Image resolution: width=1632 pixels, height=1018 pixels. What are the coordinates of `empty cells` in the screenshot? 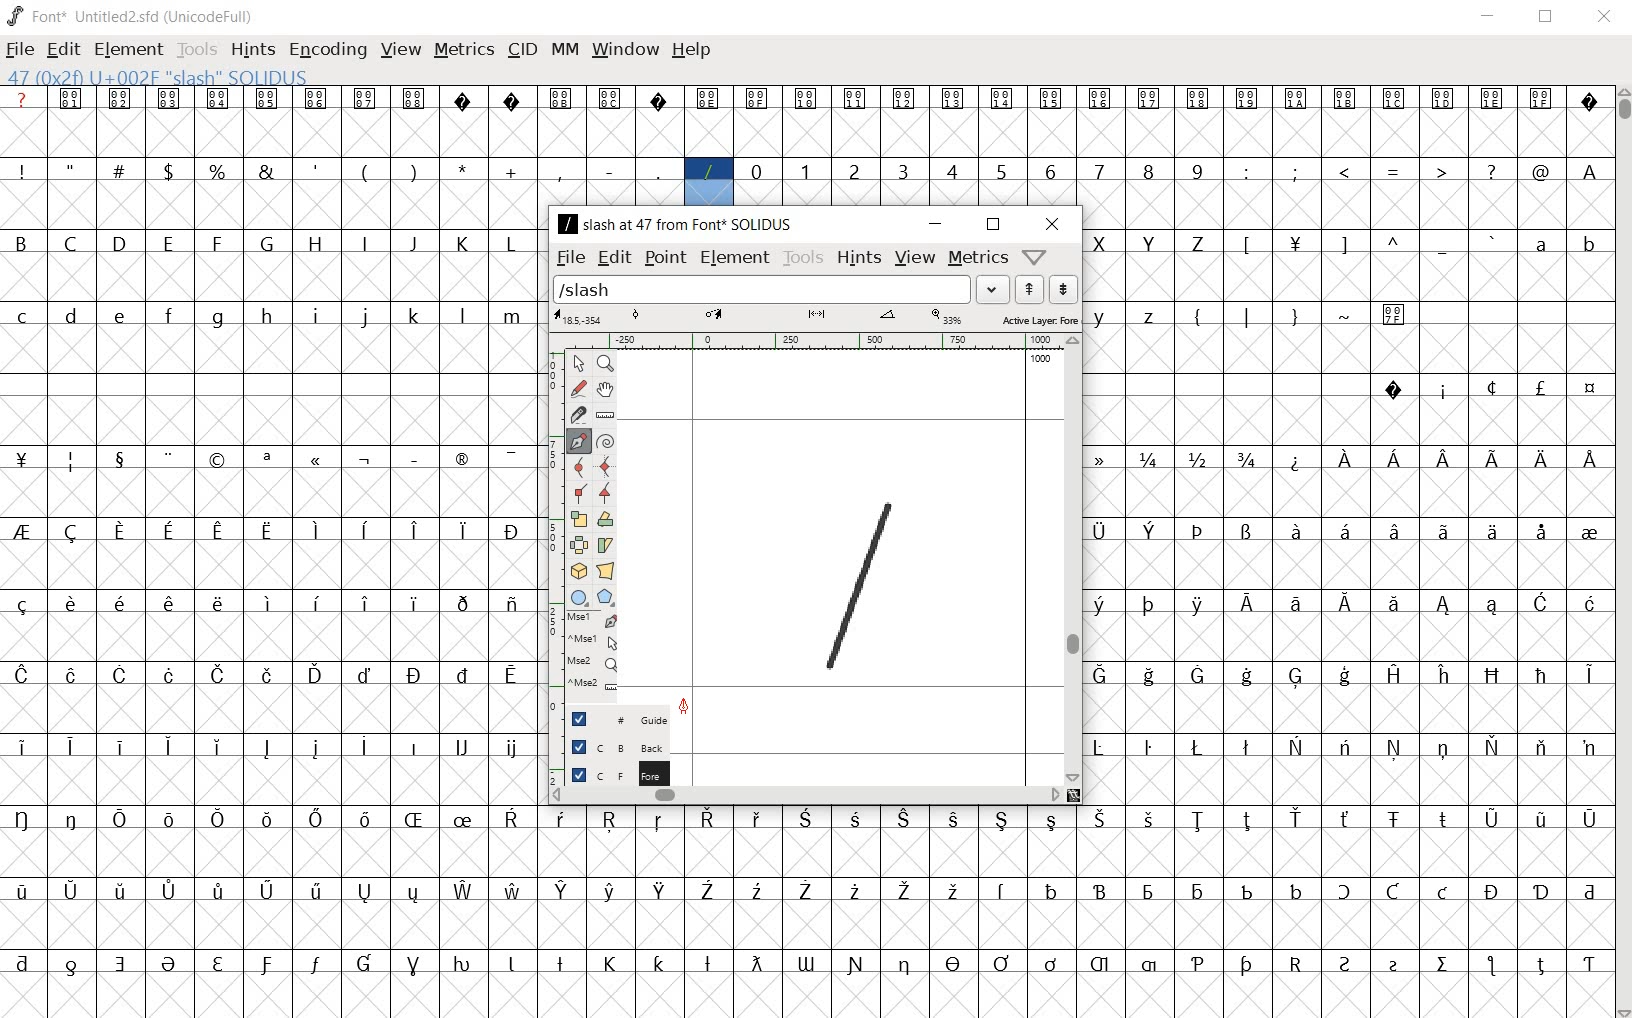 It's located at (1348, 565).